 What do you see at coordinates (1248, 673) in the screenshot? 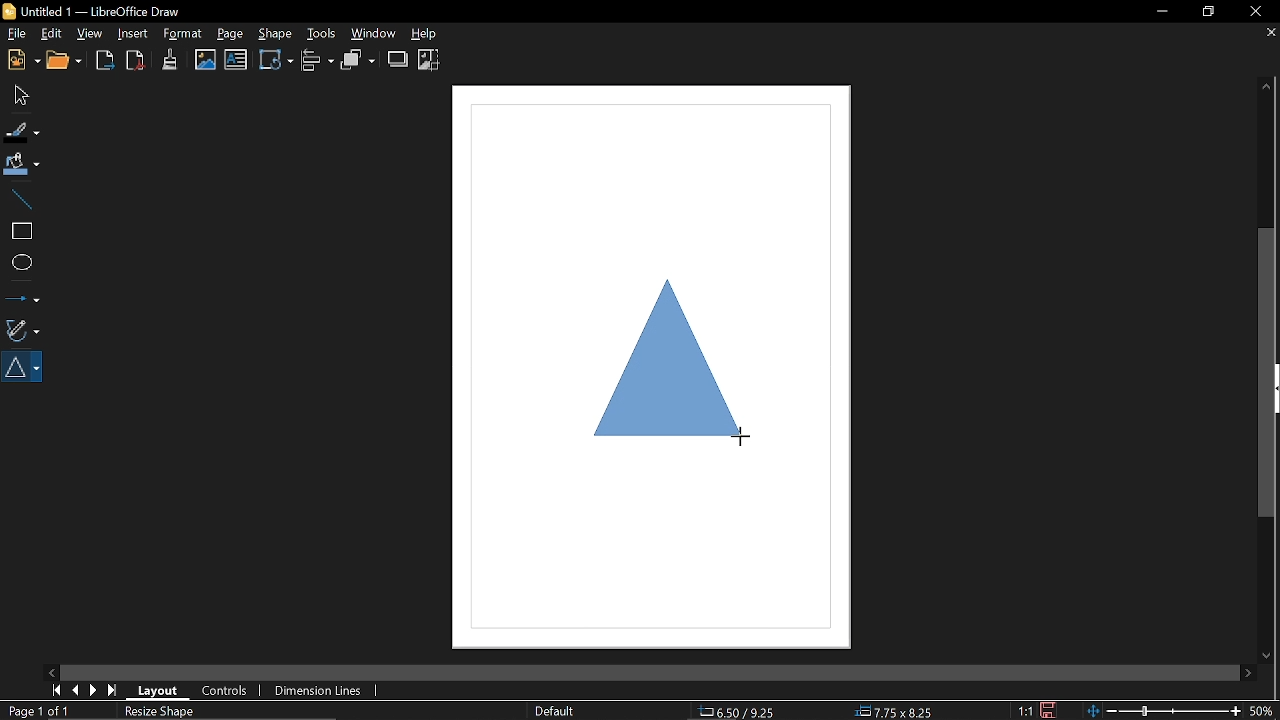
I see `Move right` at bounding box center [1248, 673].